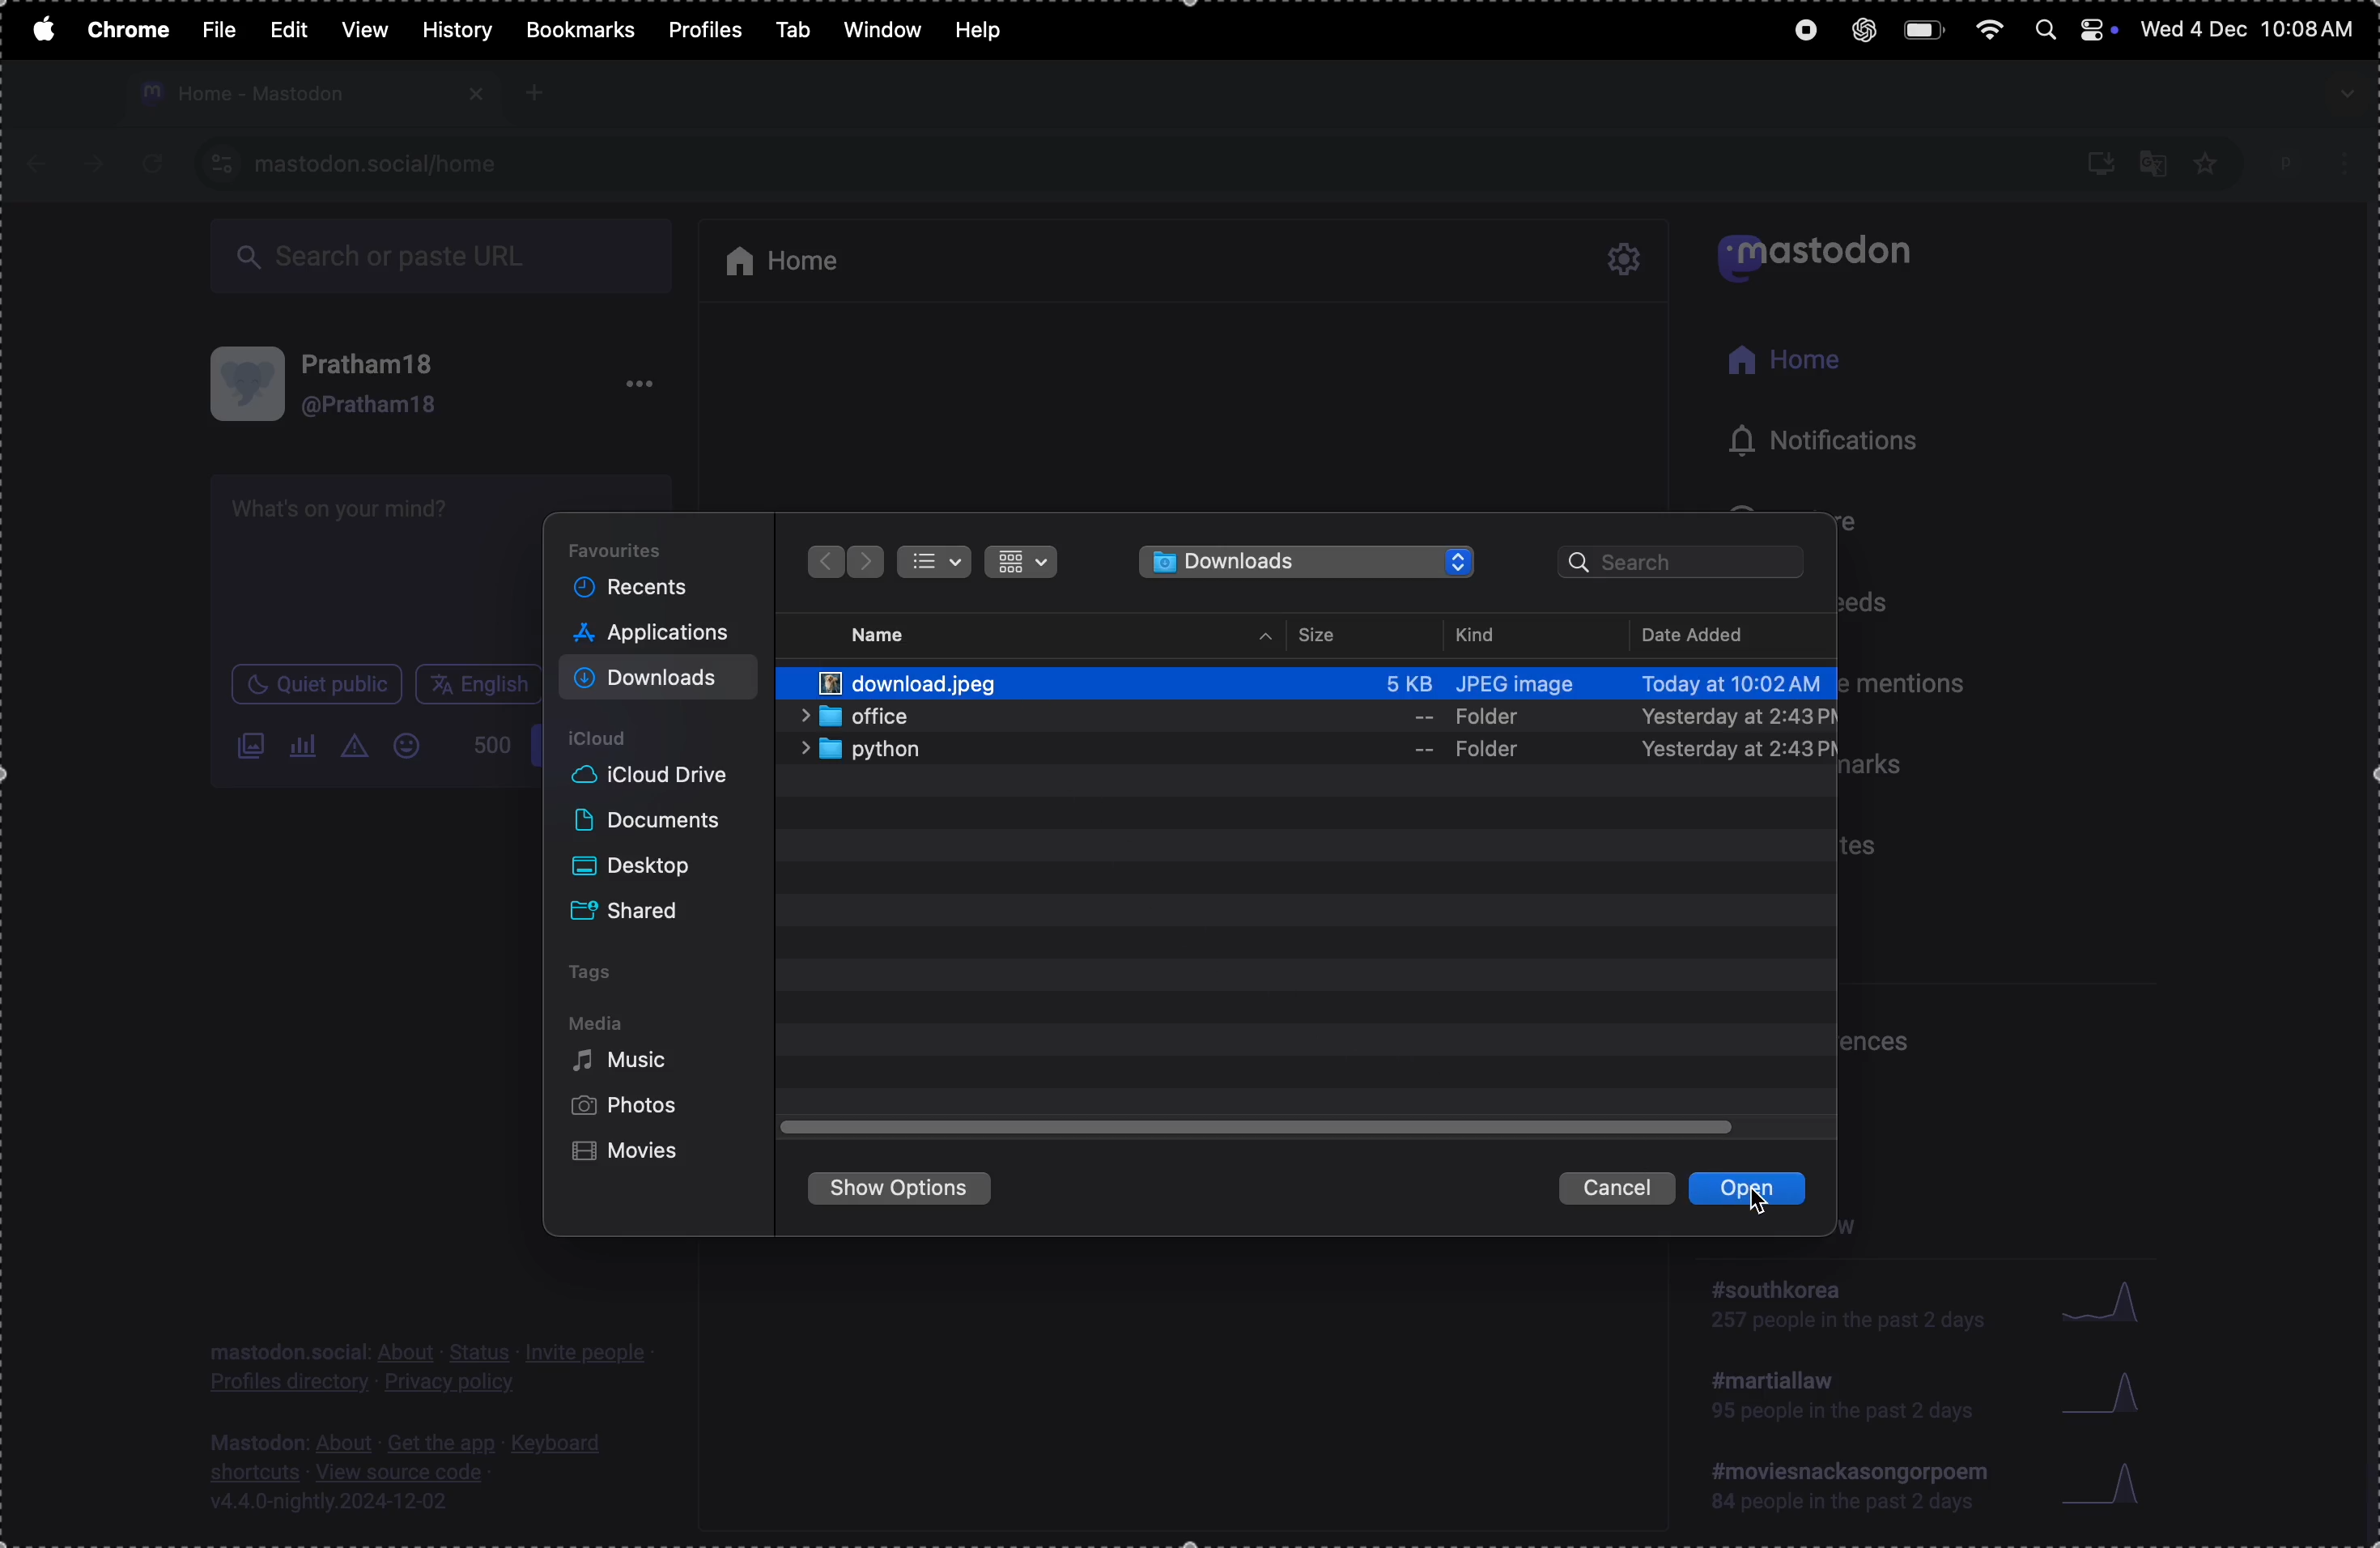 This screenshot has width=2380, height=1548. I want to click on image file, so click(1320, 676).